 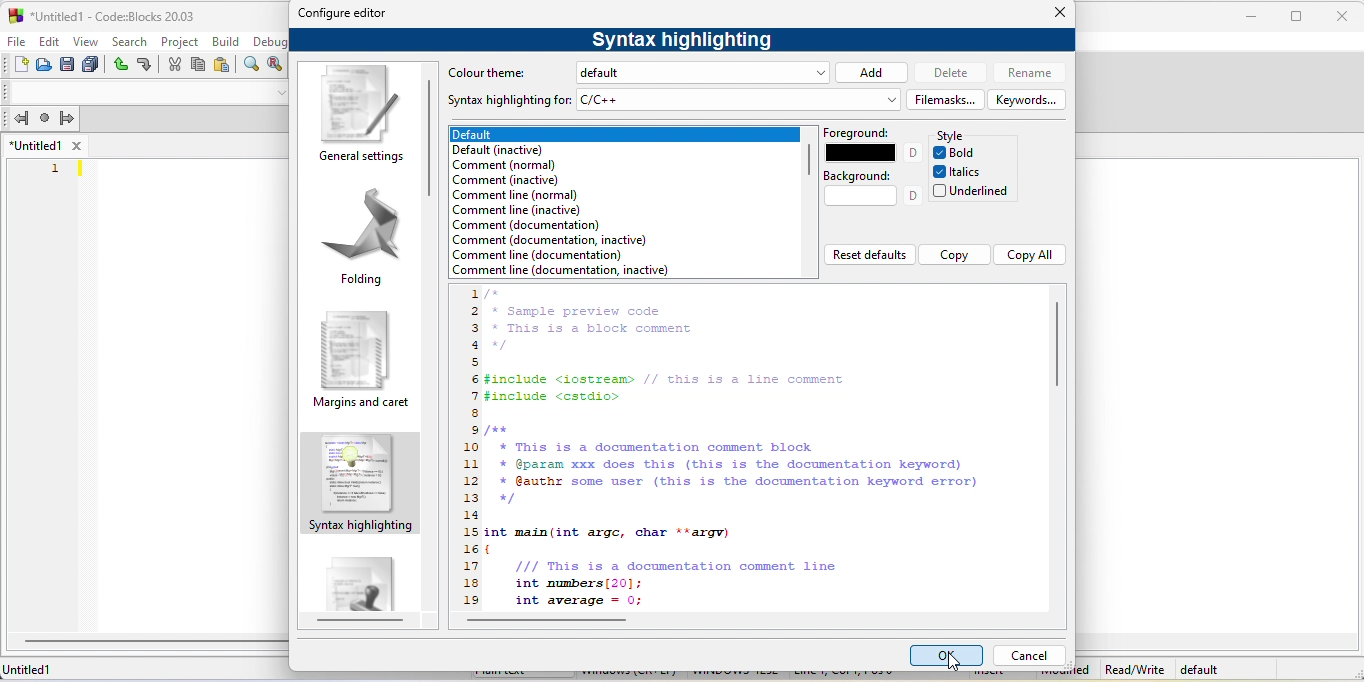 I want to click on Configure editor, so click(x=343, y=14).